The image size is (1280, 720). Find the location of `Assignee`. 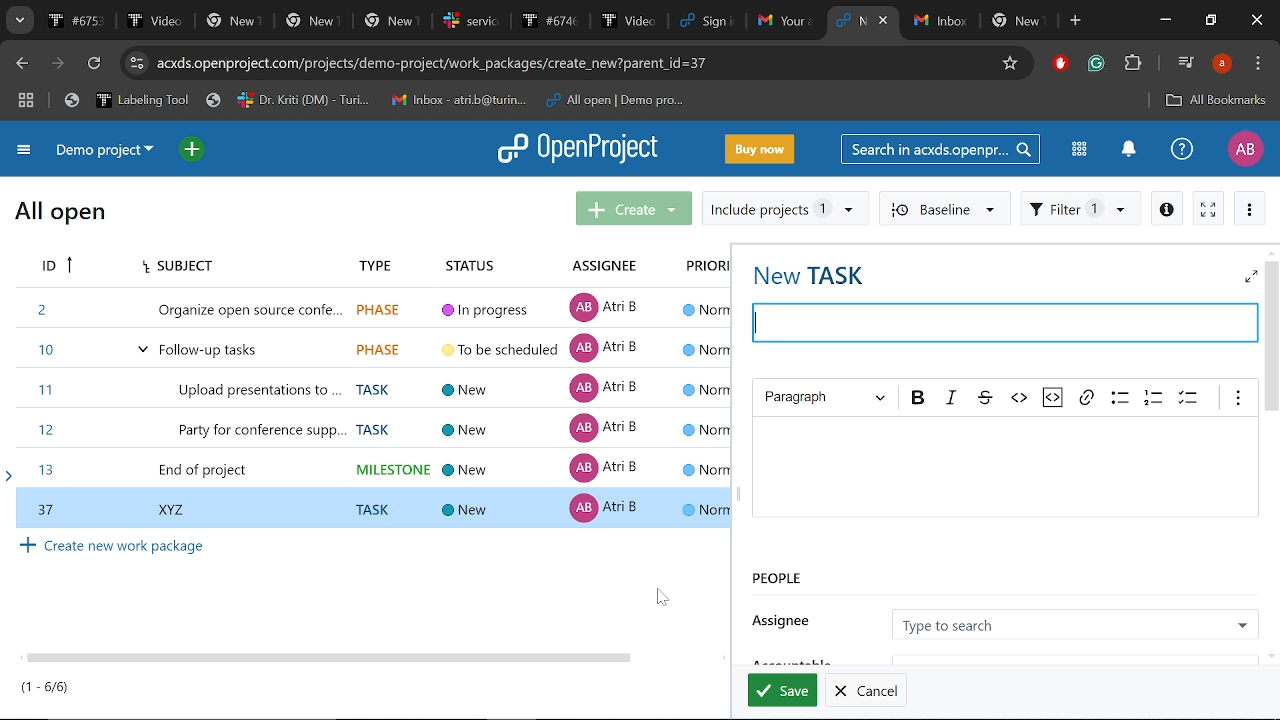

Assignee is located at coordinates (601, 264).